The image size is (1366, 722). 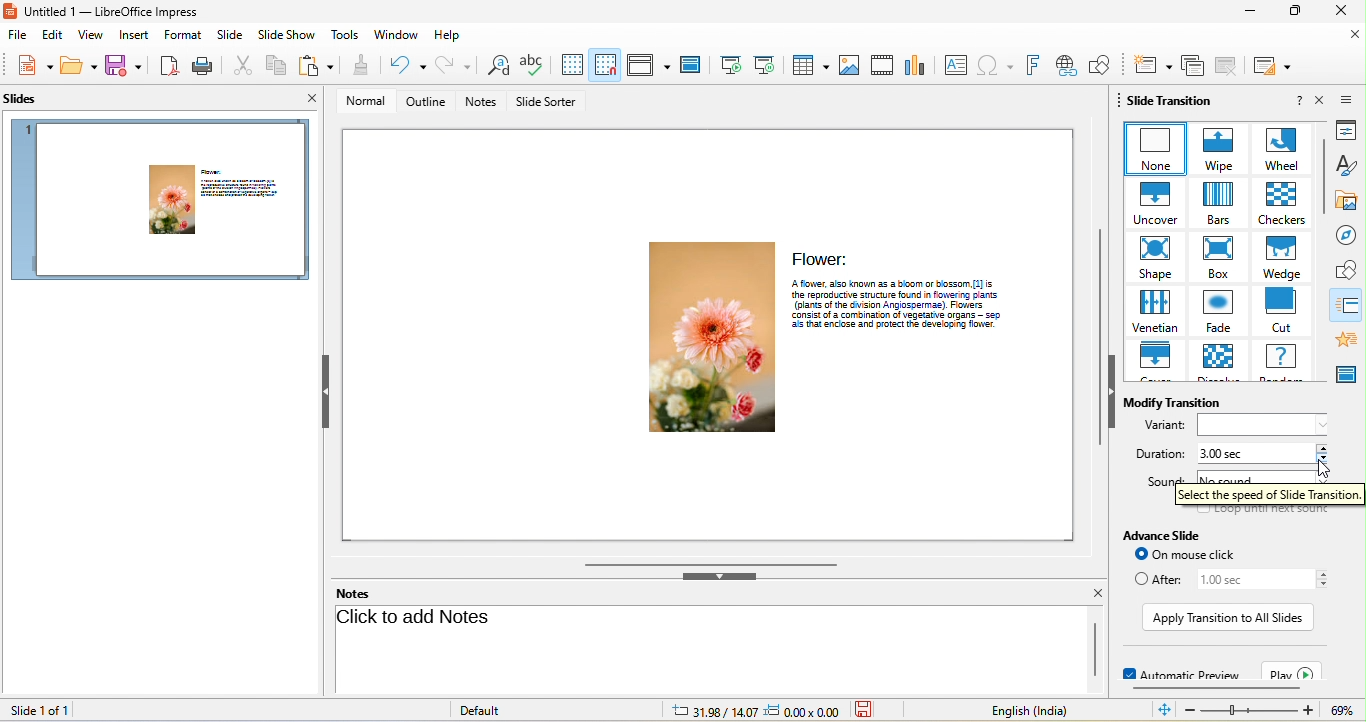 What do you see at coordinates (1155, 362) in the screenshot?
I see `cover` at bounding box center [1155, 362].